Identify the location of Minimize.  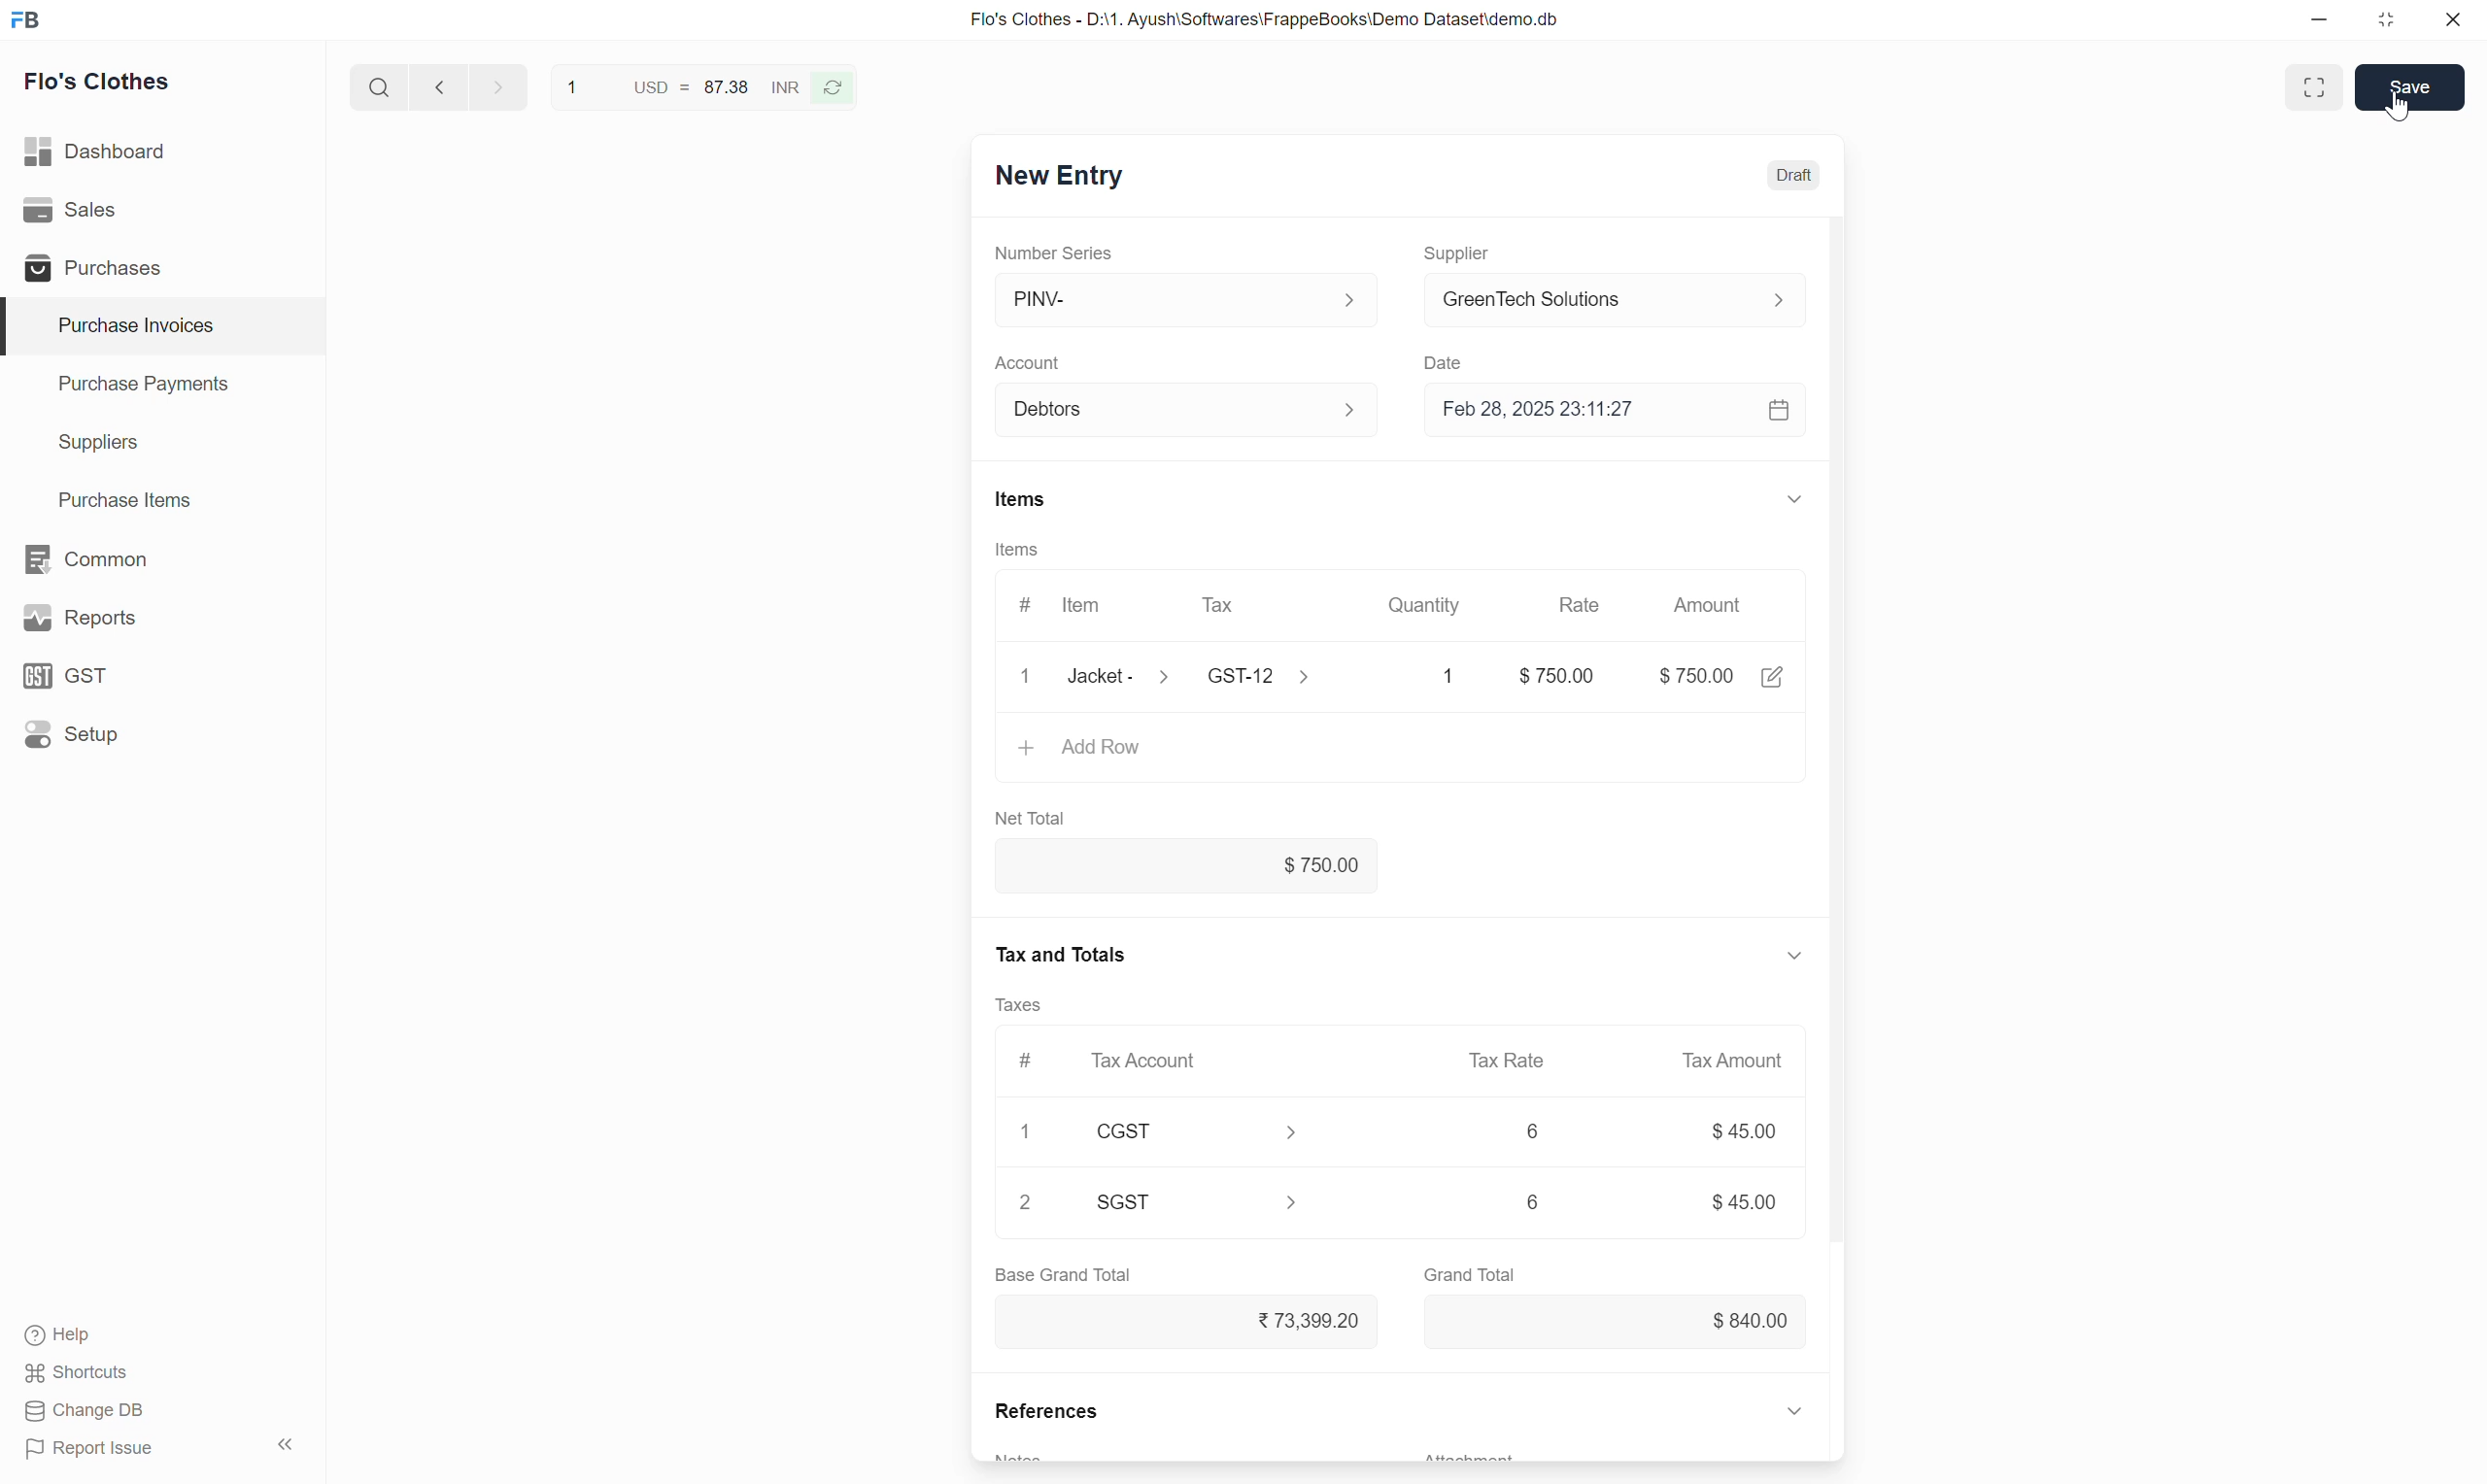
(2319, 20).